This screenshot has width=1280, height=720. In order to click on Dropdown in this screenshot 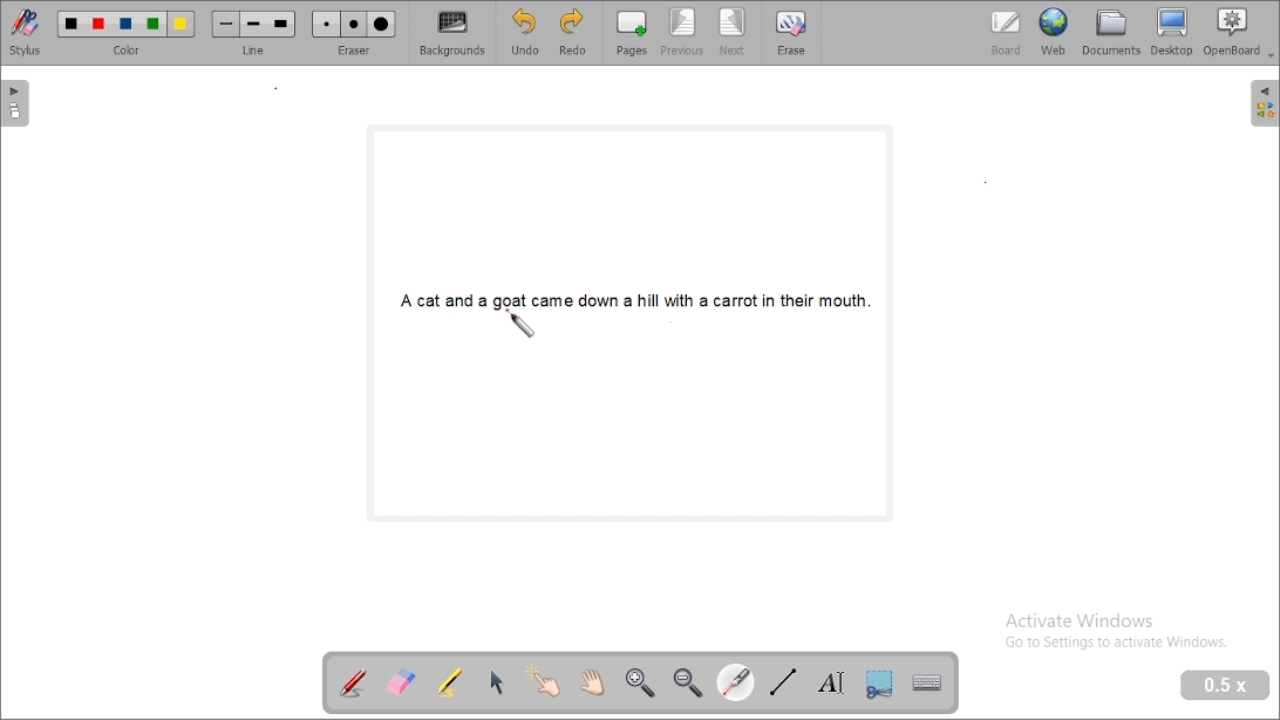, I will do `click(1272, 56)`.